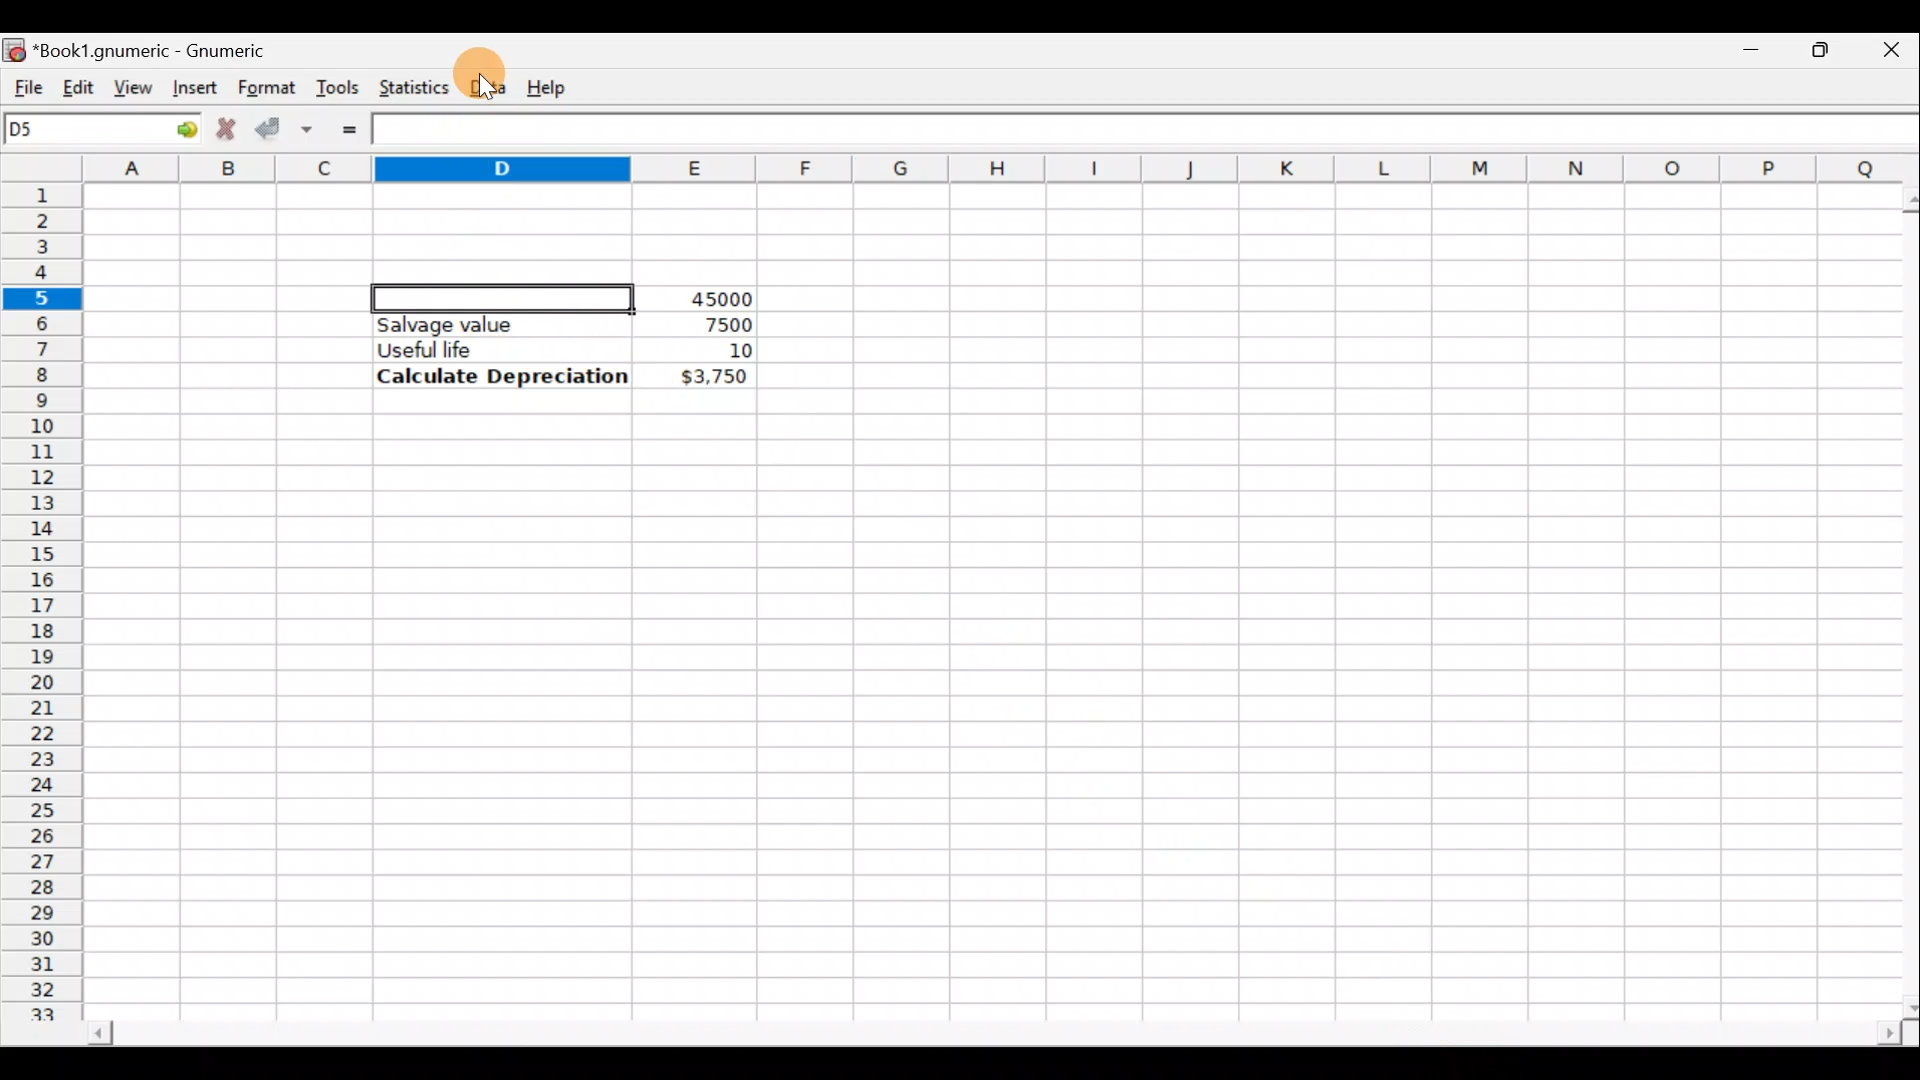  I want to click on Edit, so click(78, 83).